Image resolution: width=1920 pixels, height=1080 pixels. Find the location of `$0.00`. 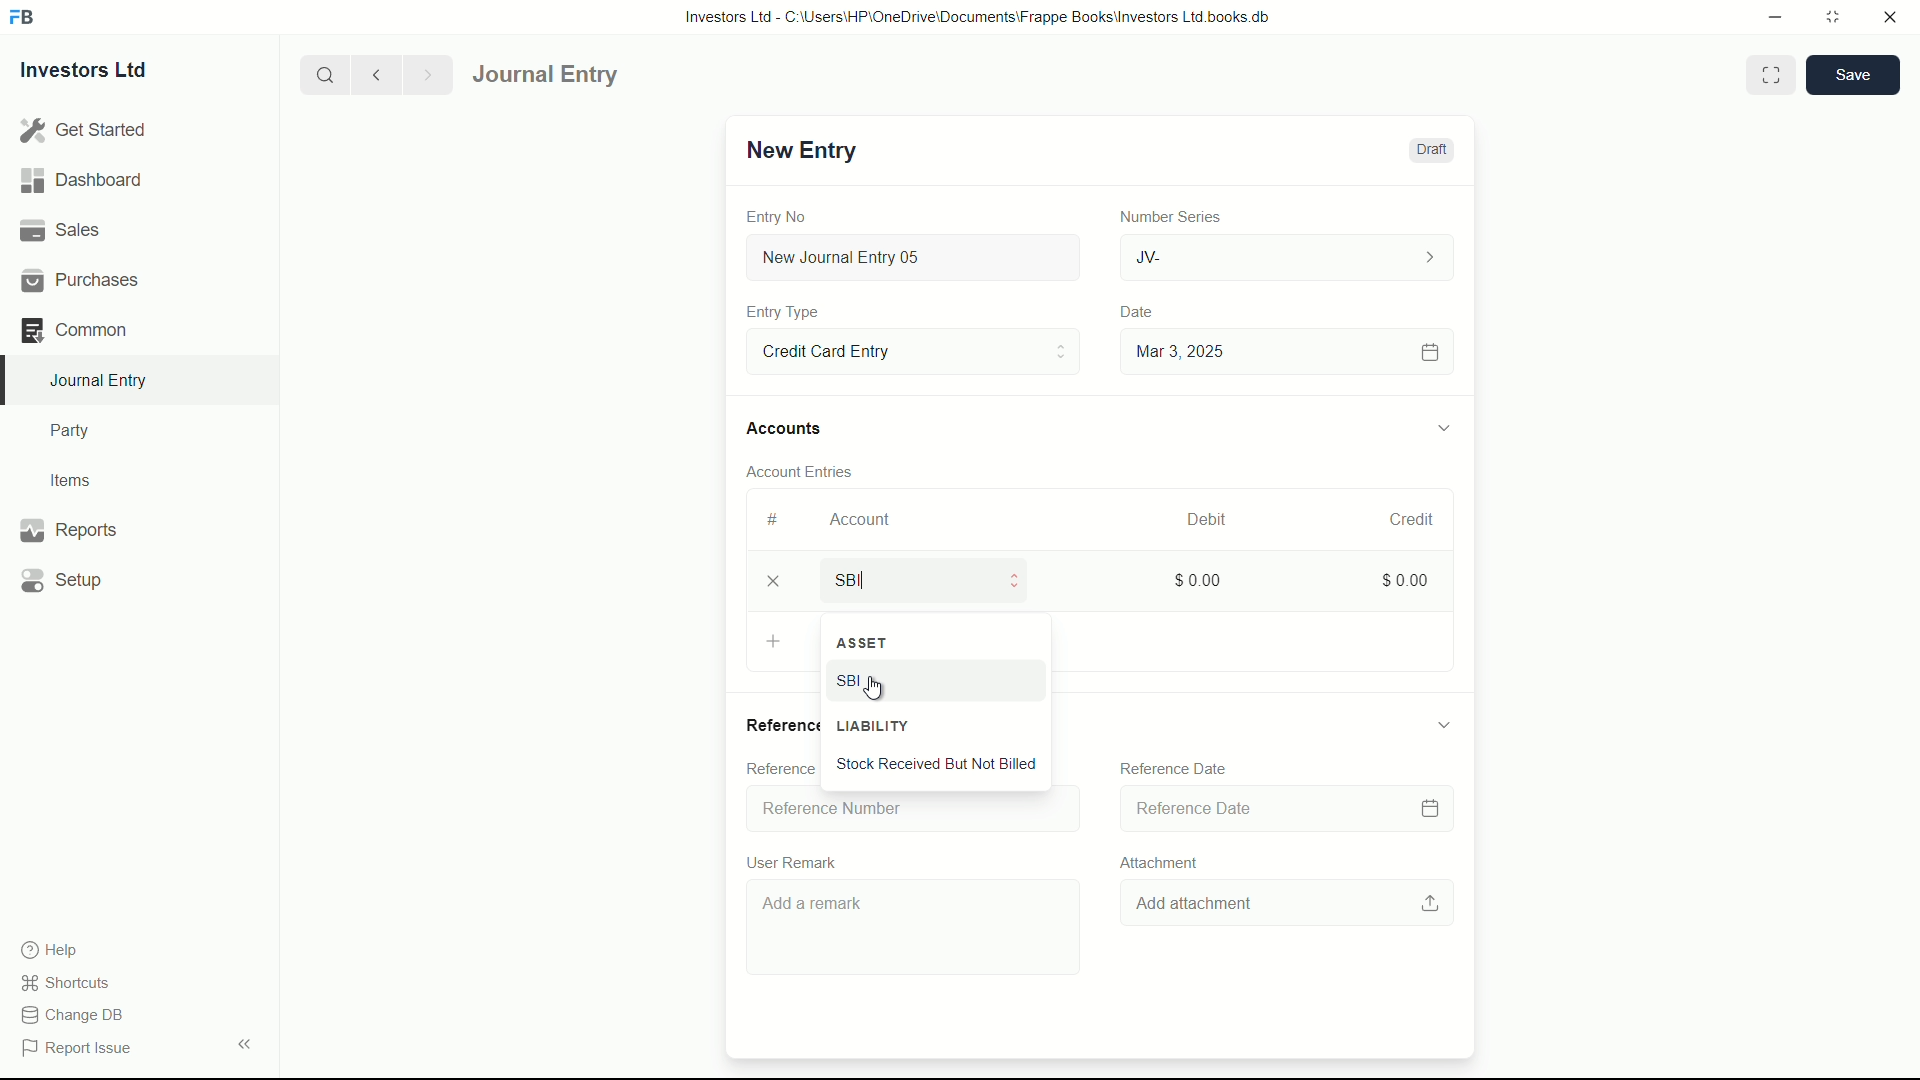

$0.00 is located at coordinates (1397, 577).